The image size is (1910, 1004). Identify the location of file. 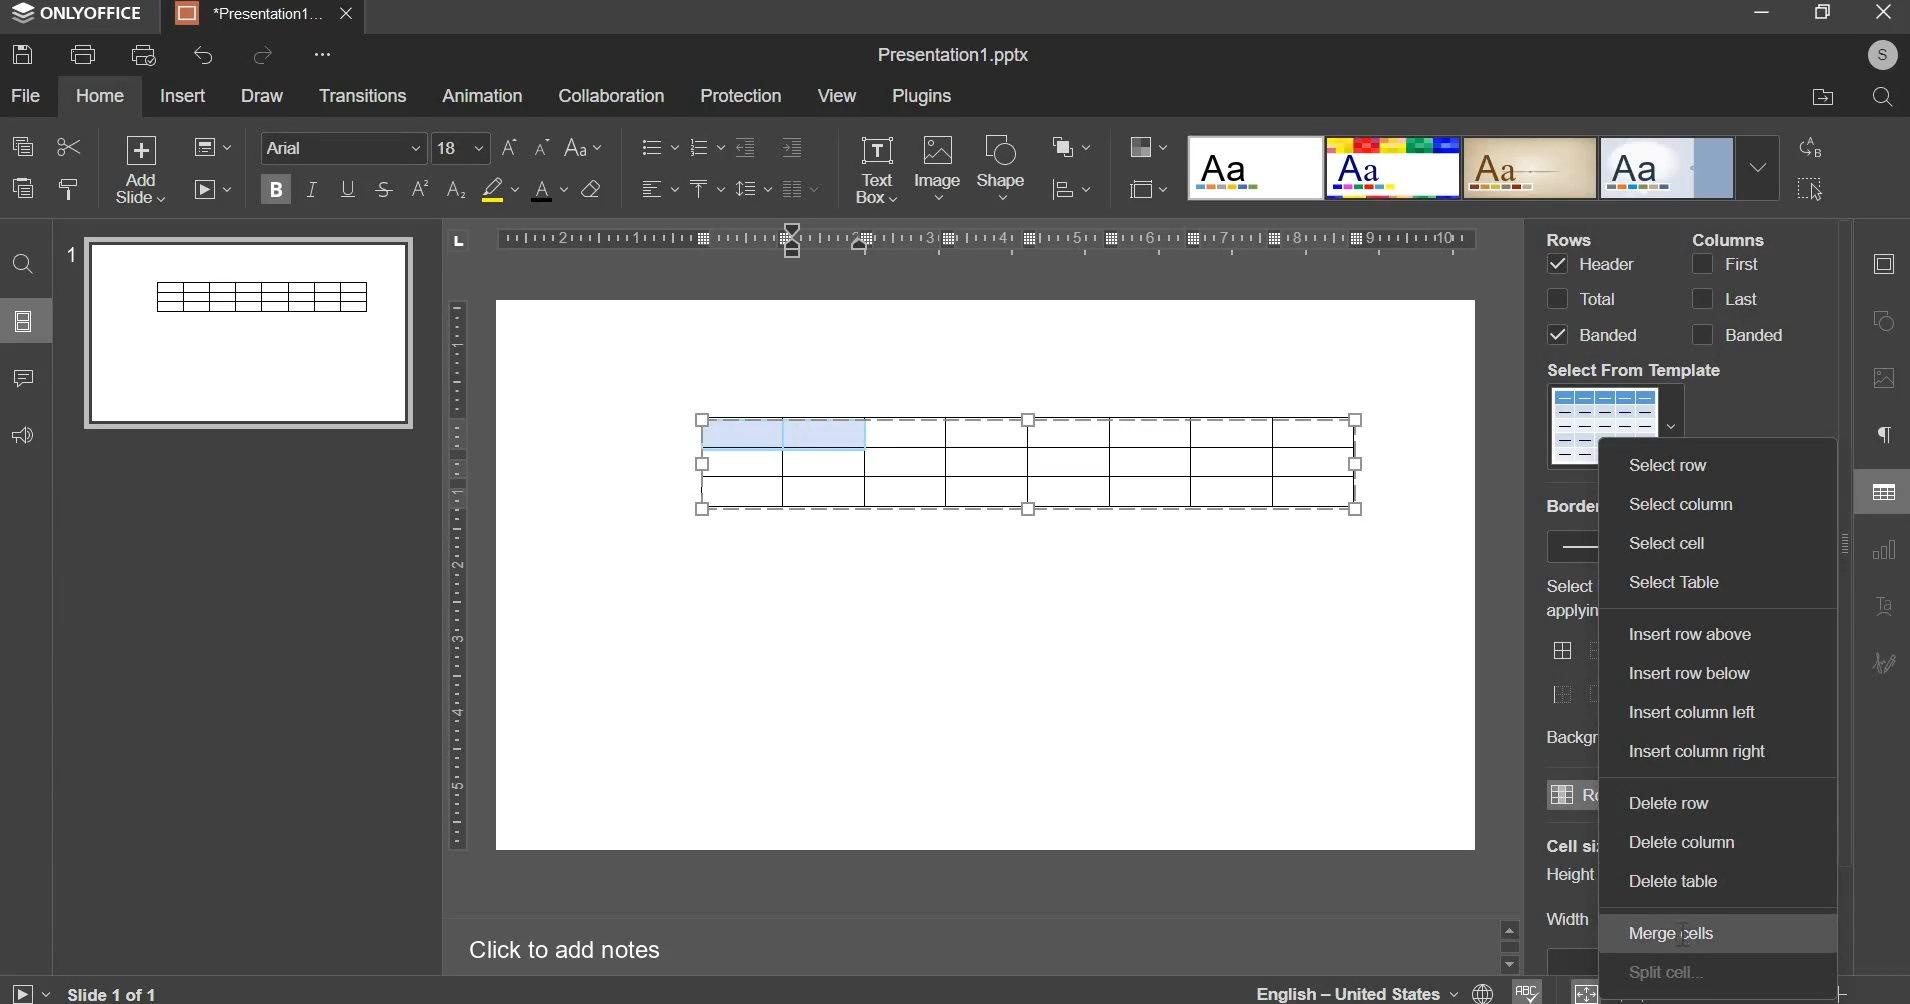
(26, 95).